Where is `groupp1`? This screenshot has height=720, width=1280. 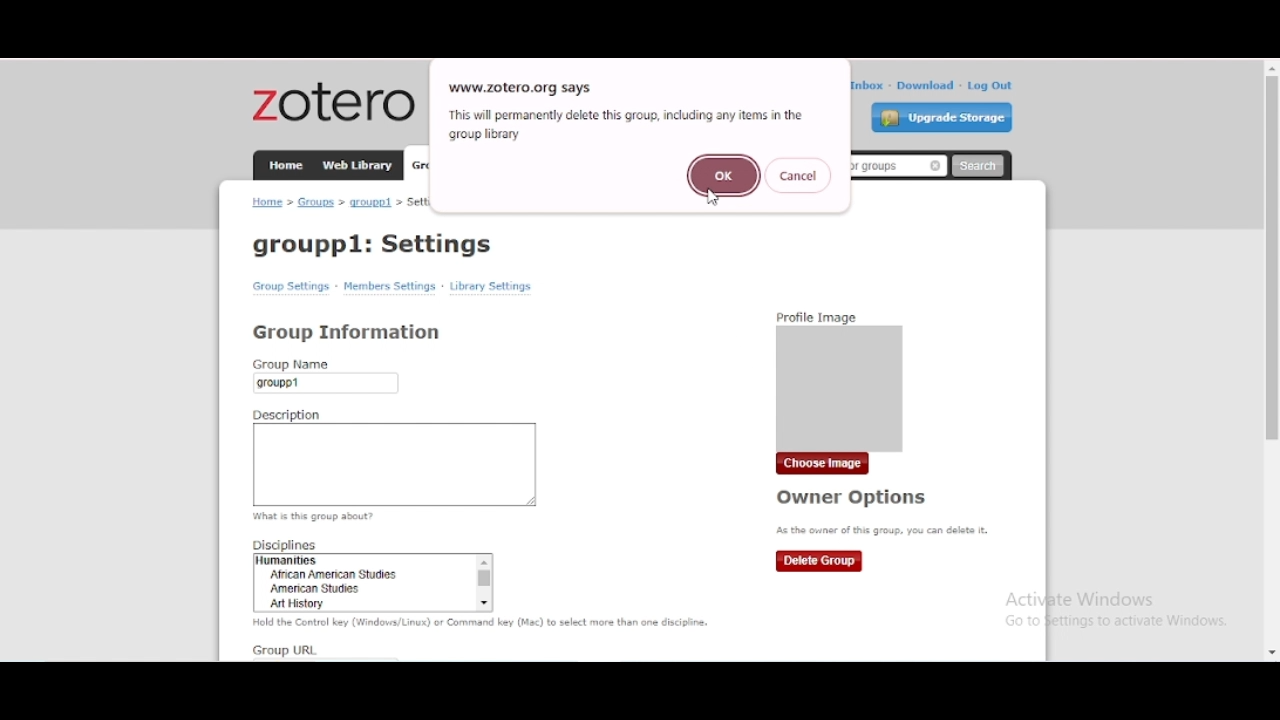
groupp1 is located at coordinates (371, 203).